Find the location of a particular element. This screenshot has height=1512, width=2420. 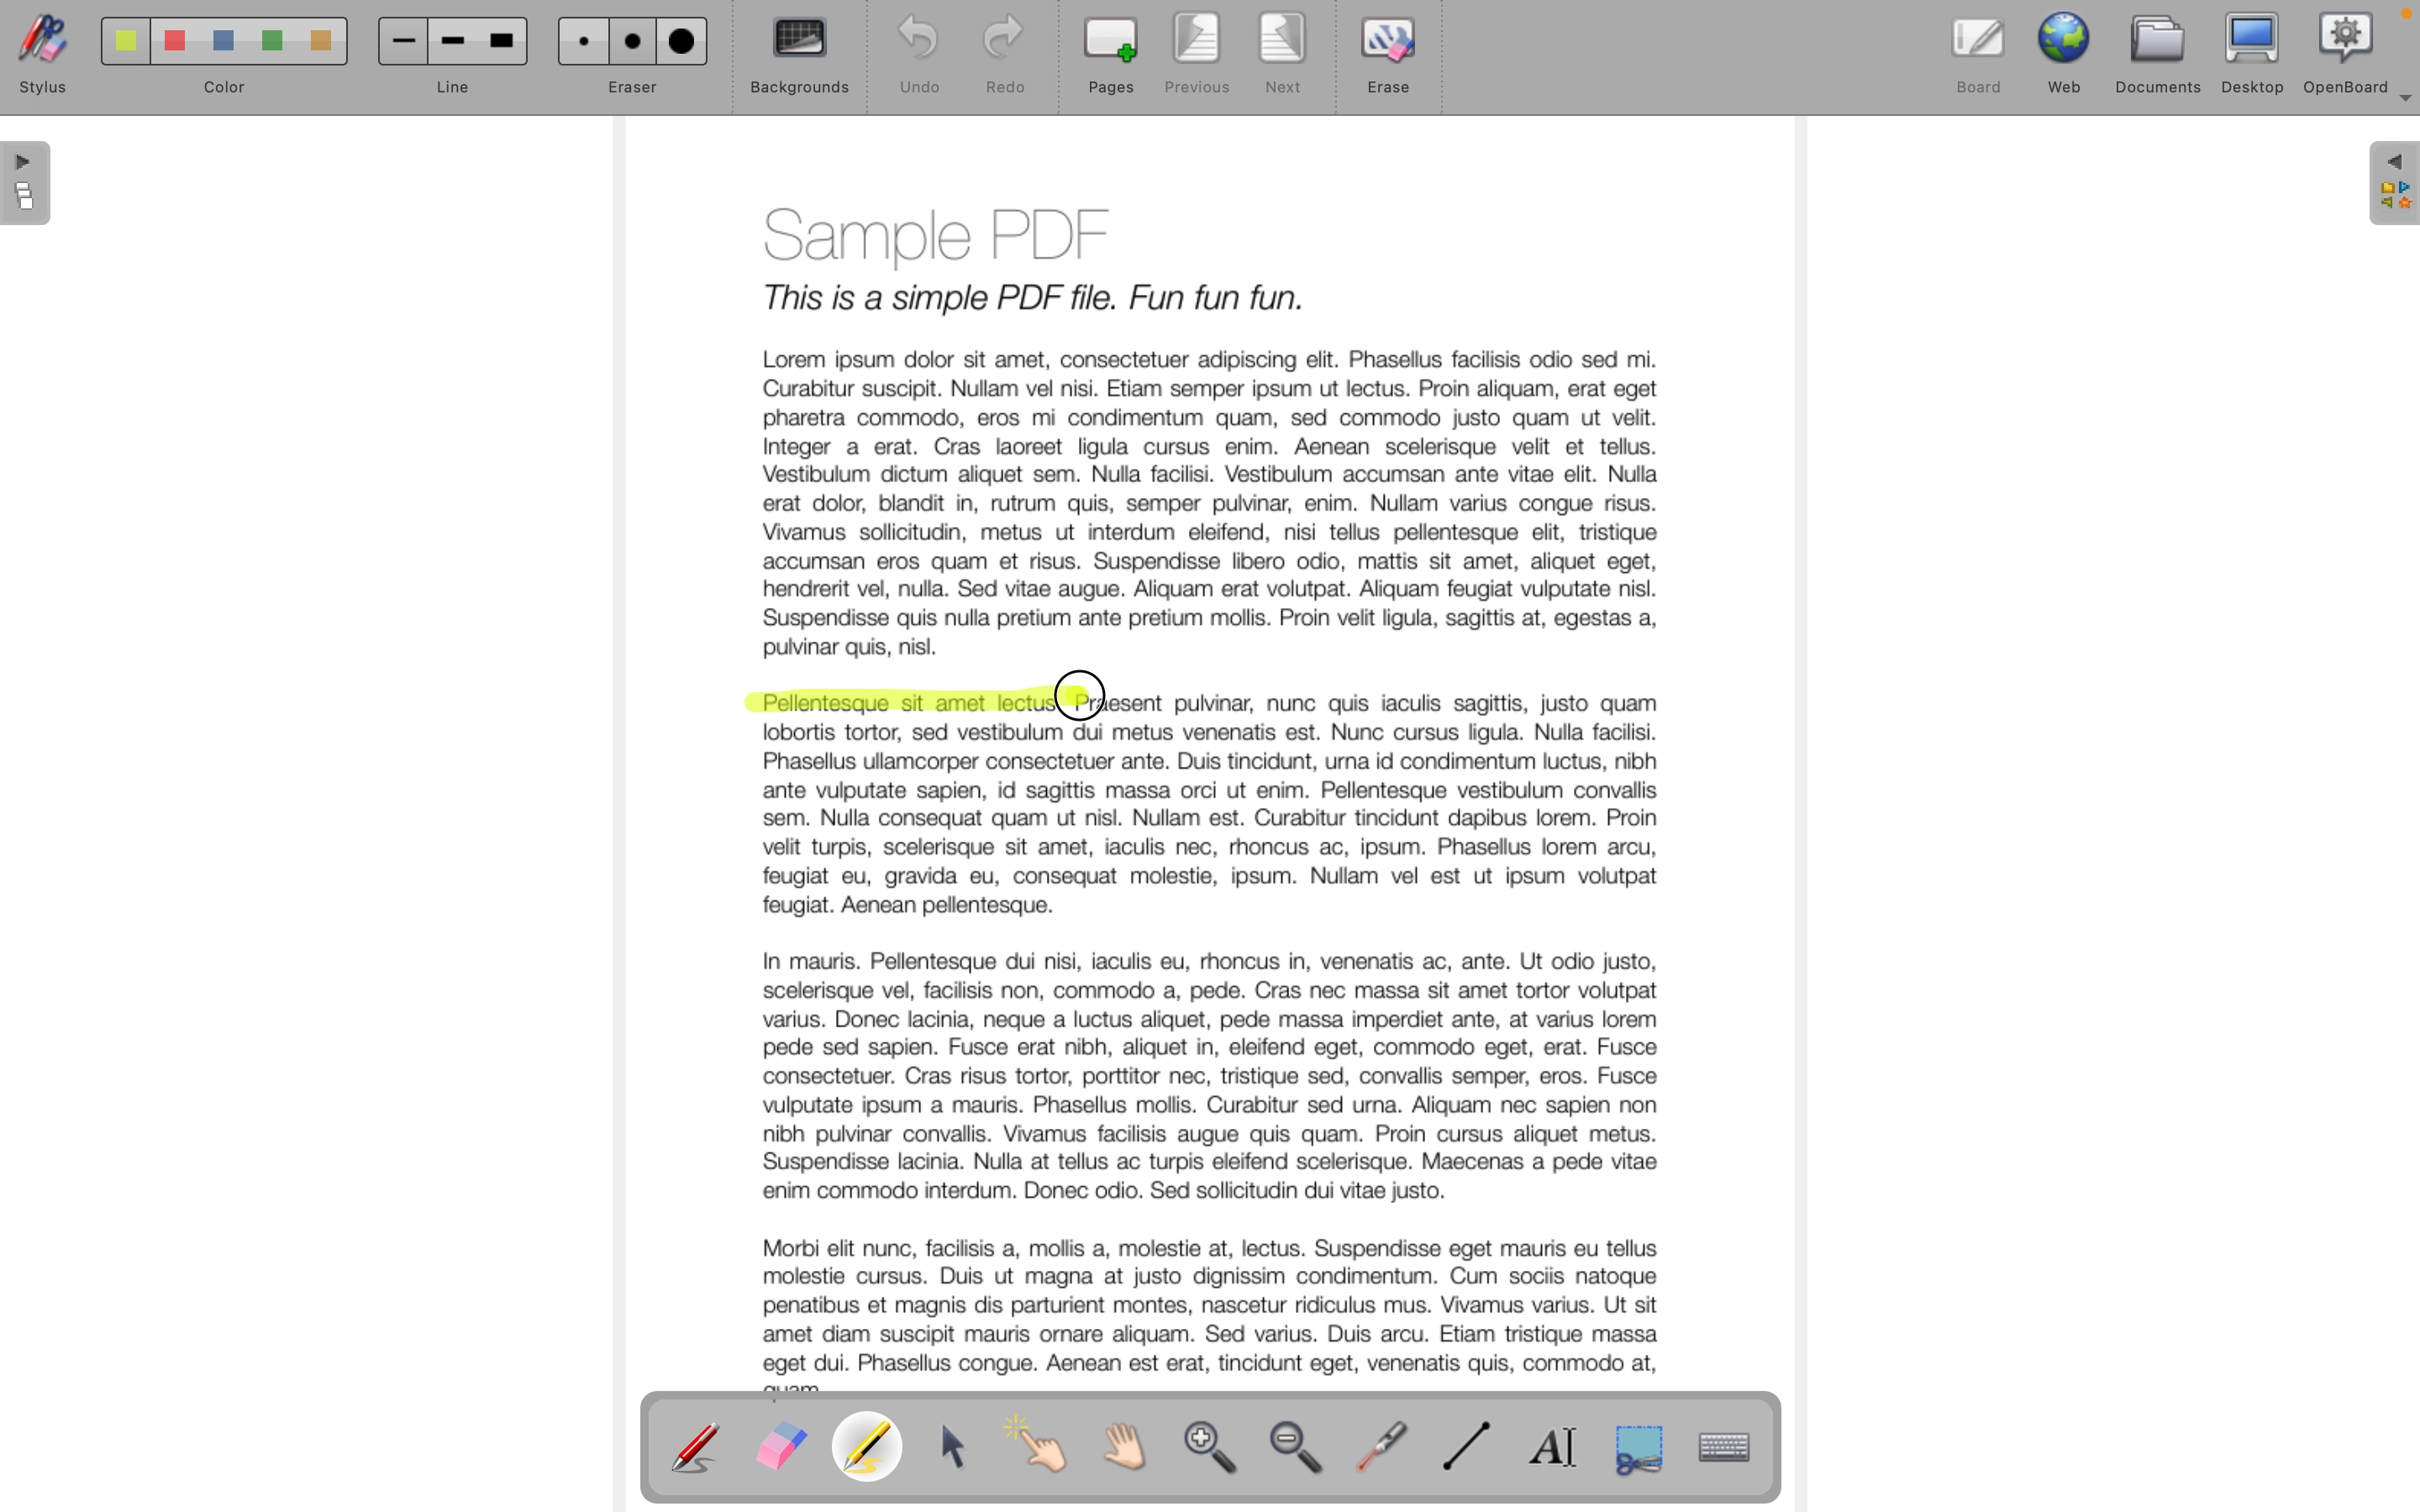

line is located at coordinates (450, 60).